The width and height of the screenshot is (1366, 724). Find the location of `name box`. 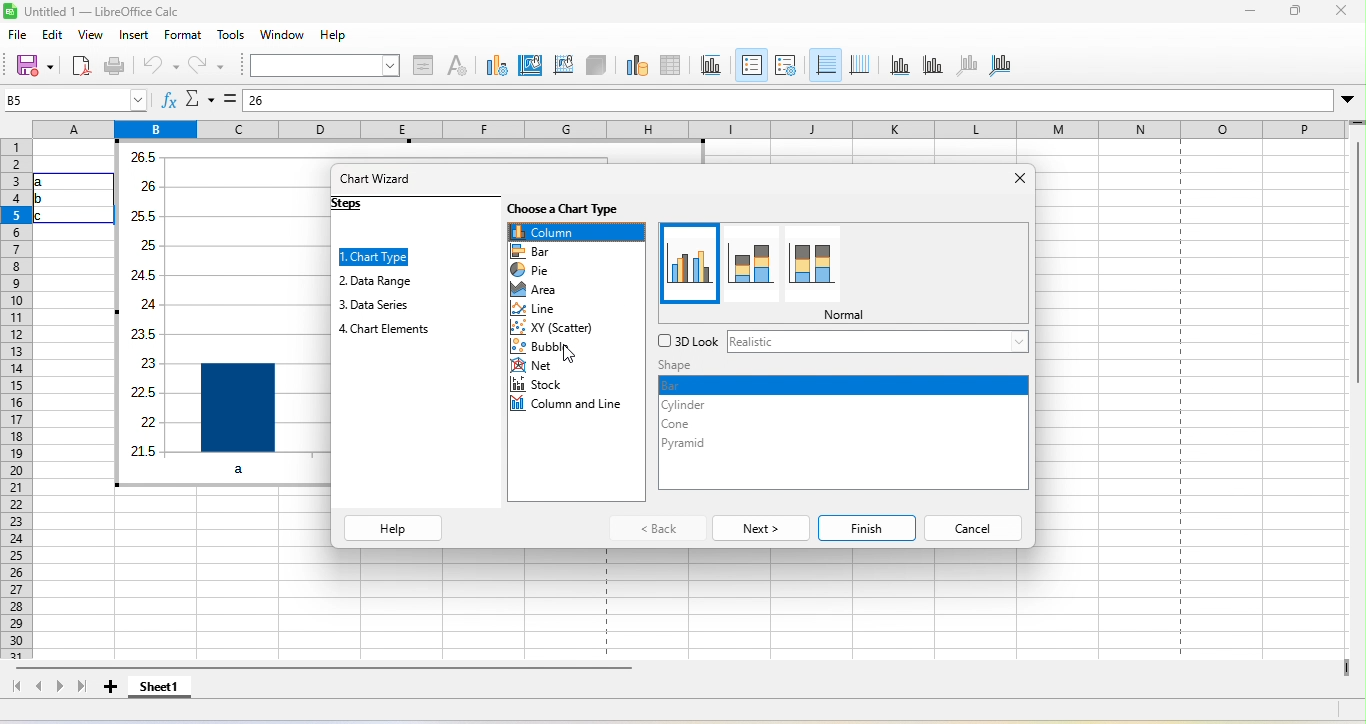

name box is located at coordinates (72, 99).